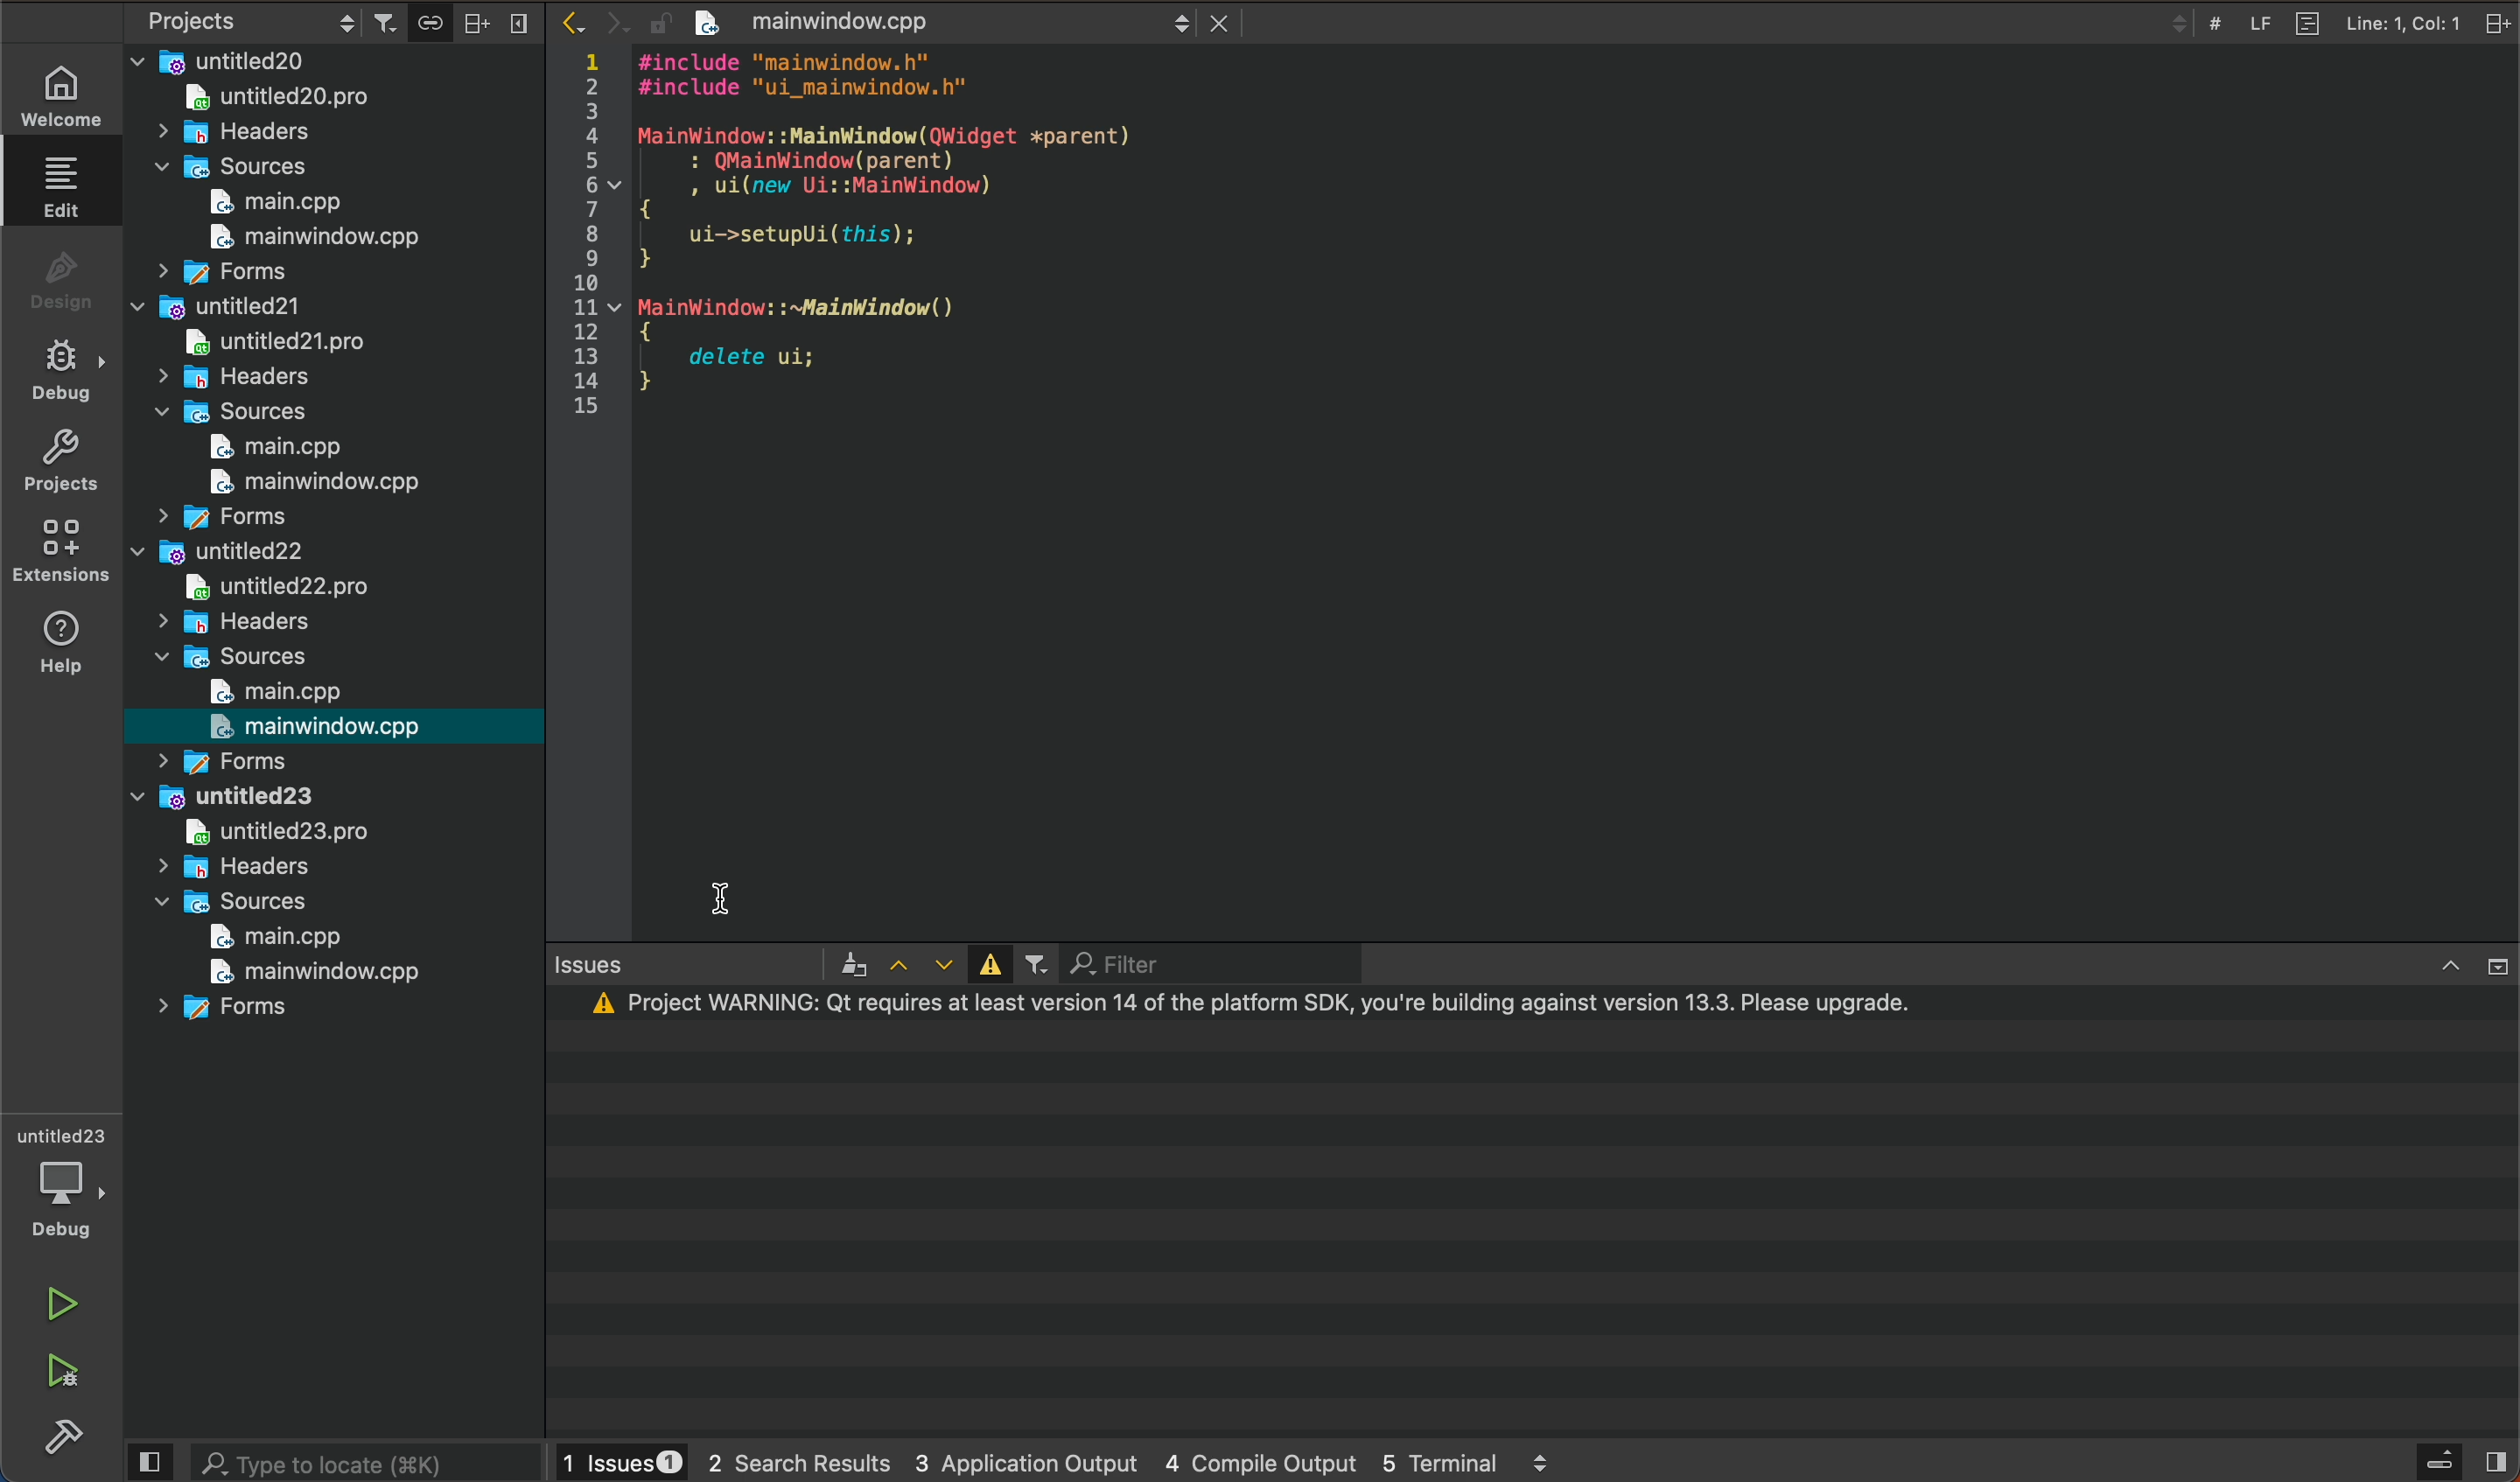  What do you see at coordinates (700, 968) in the screenshot?
I see `issues` at bounding box center [700, 968].